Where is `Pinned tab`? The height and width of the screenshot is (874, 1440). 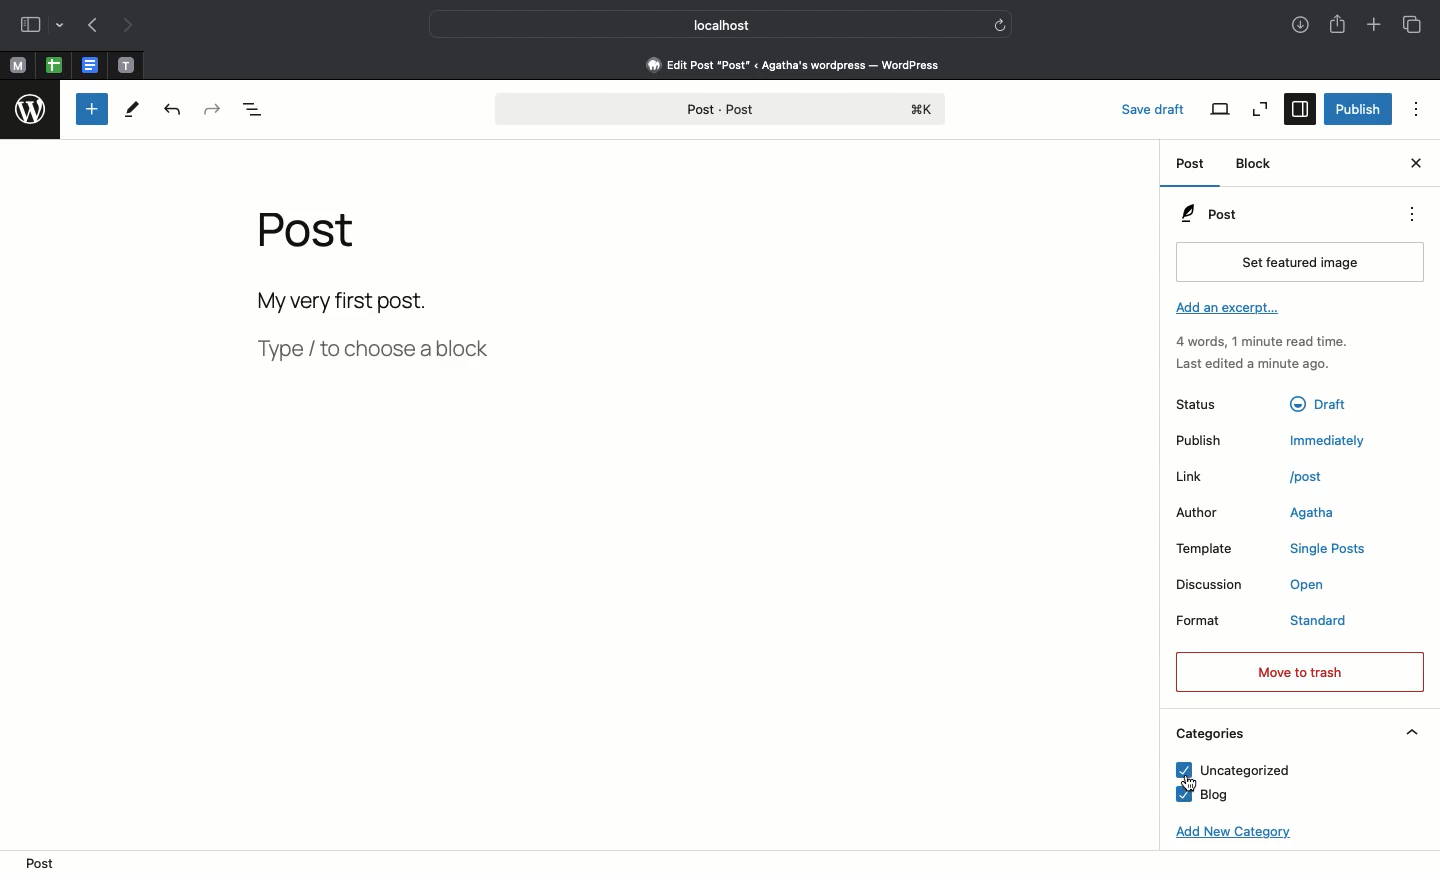 Pinned tab is located at coordinates (126, 64).